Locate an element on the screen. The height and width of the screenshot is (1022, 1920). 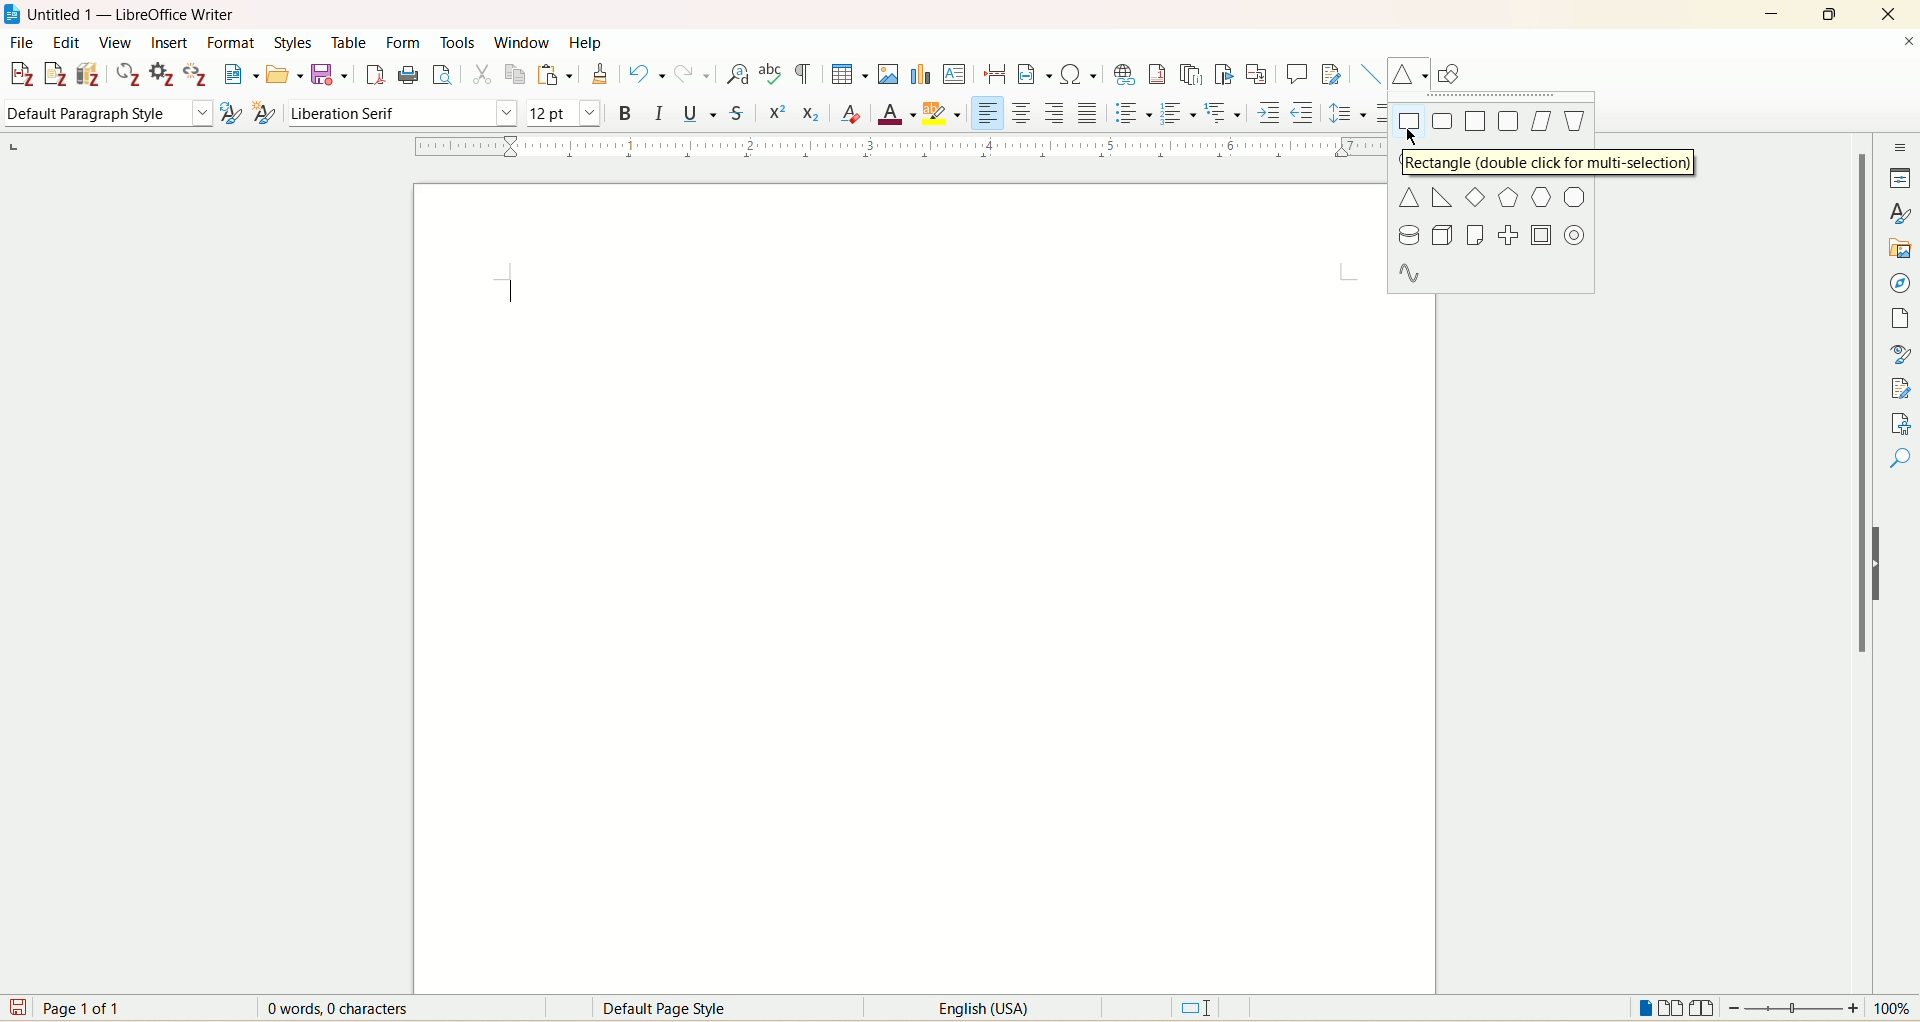
strikethrough is located at coordinates (735, 114).